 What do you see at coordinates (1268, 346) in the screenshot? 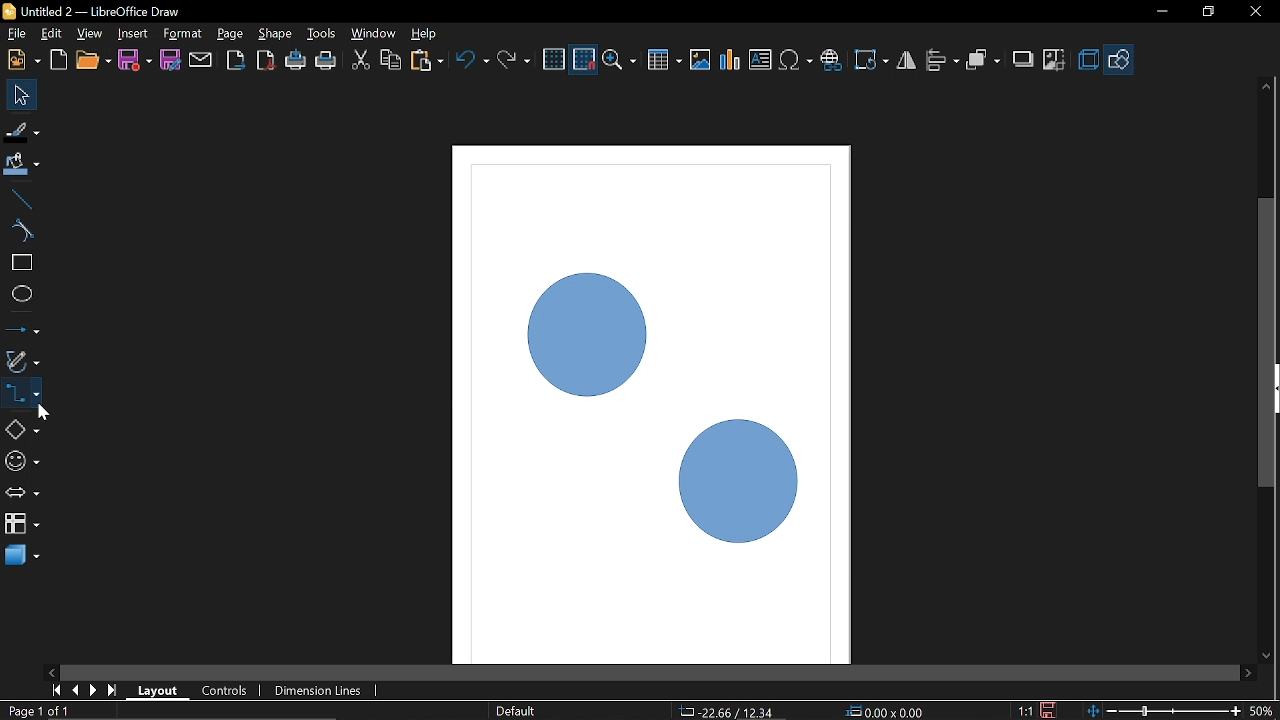
I see `Vertcal scrollbar` at bounding box center [1268, 346].